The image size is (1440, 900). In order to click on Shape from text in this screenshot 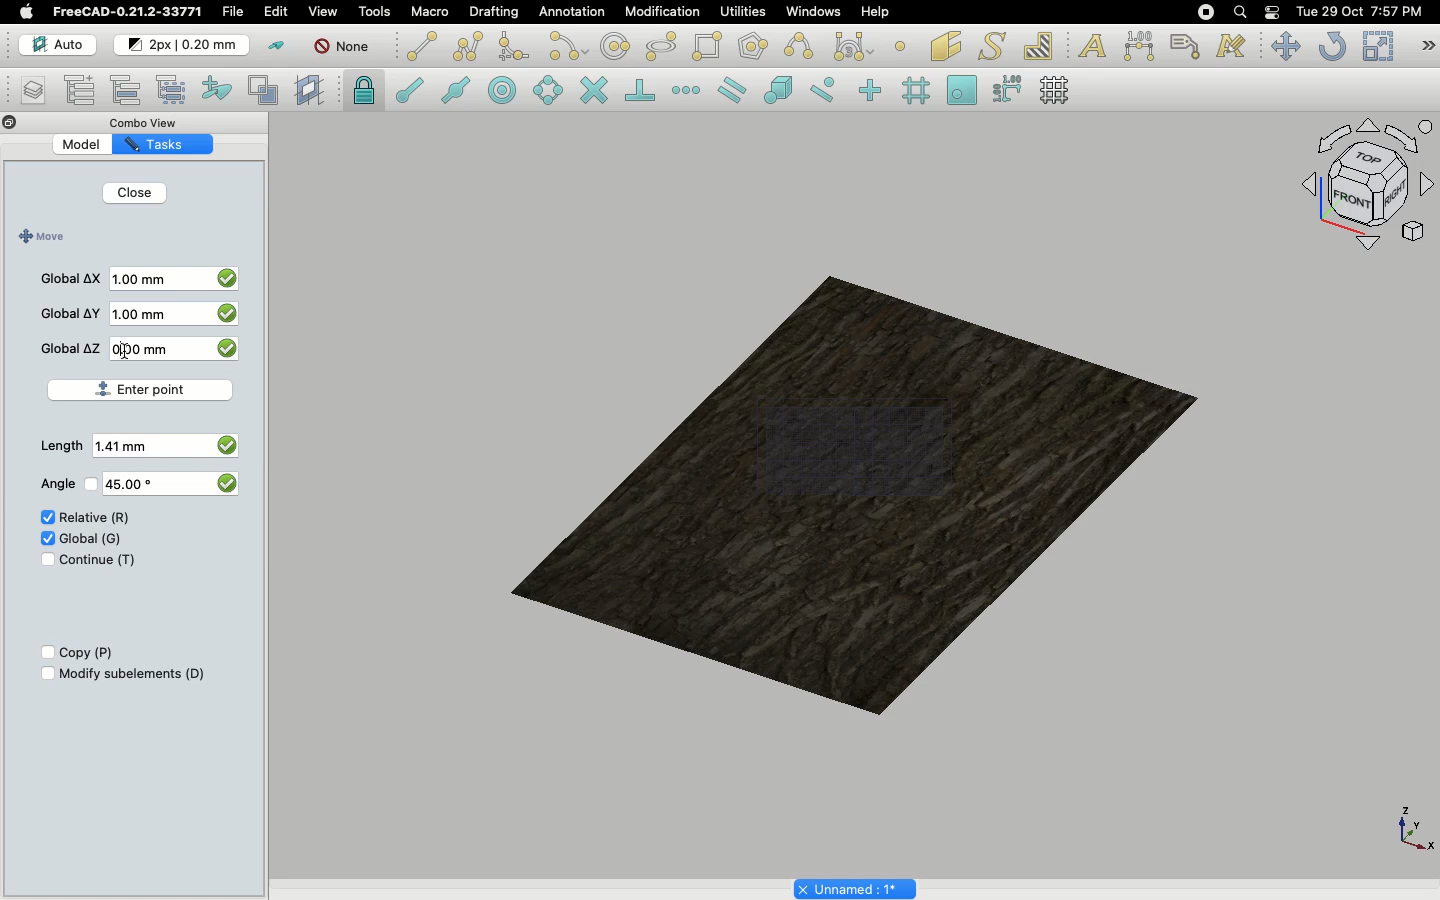, I will do `click(995, 48)`.